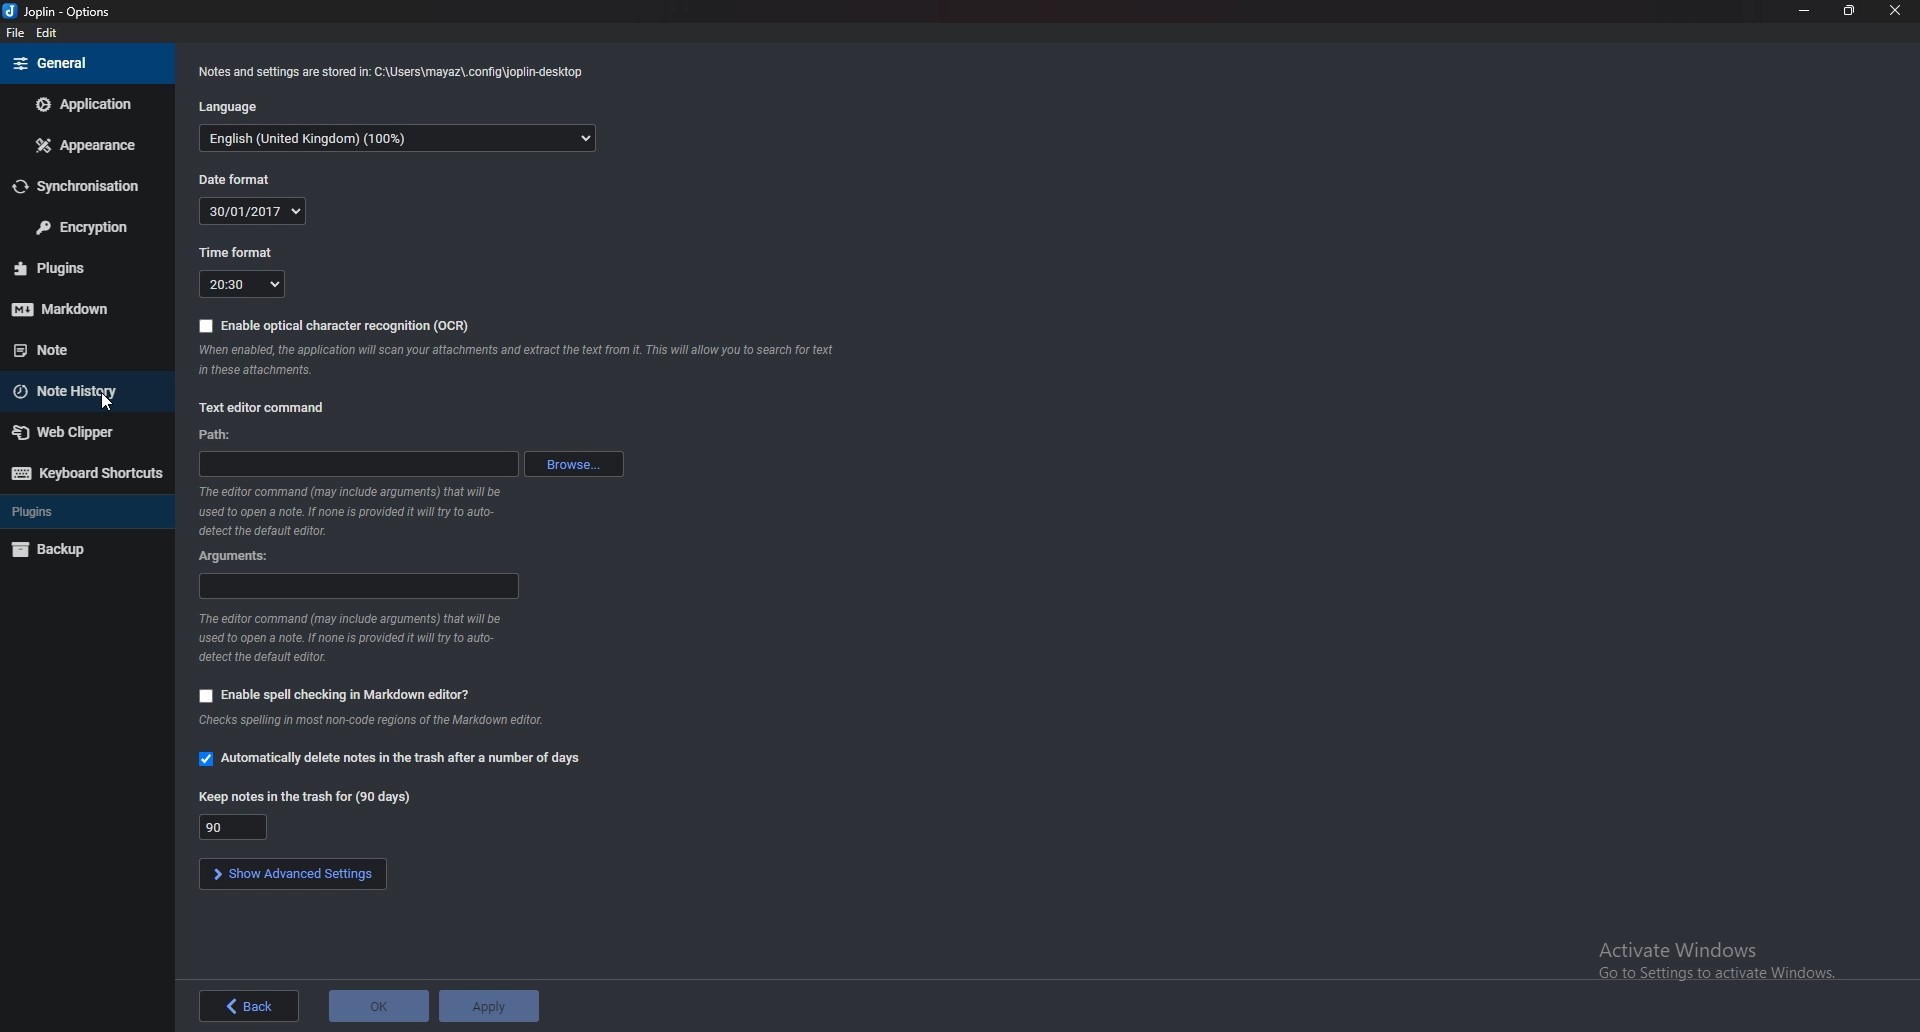  Describe the element at coordinates (207, 697) in the screenshot. I see `checkbox` at that location.